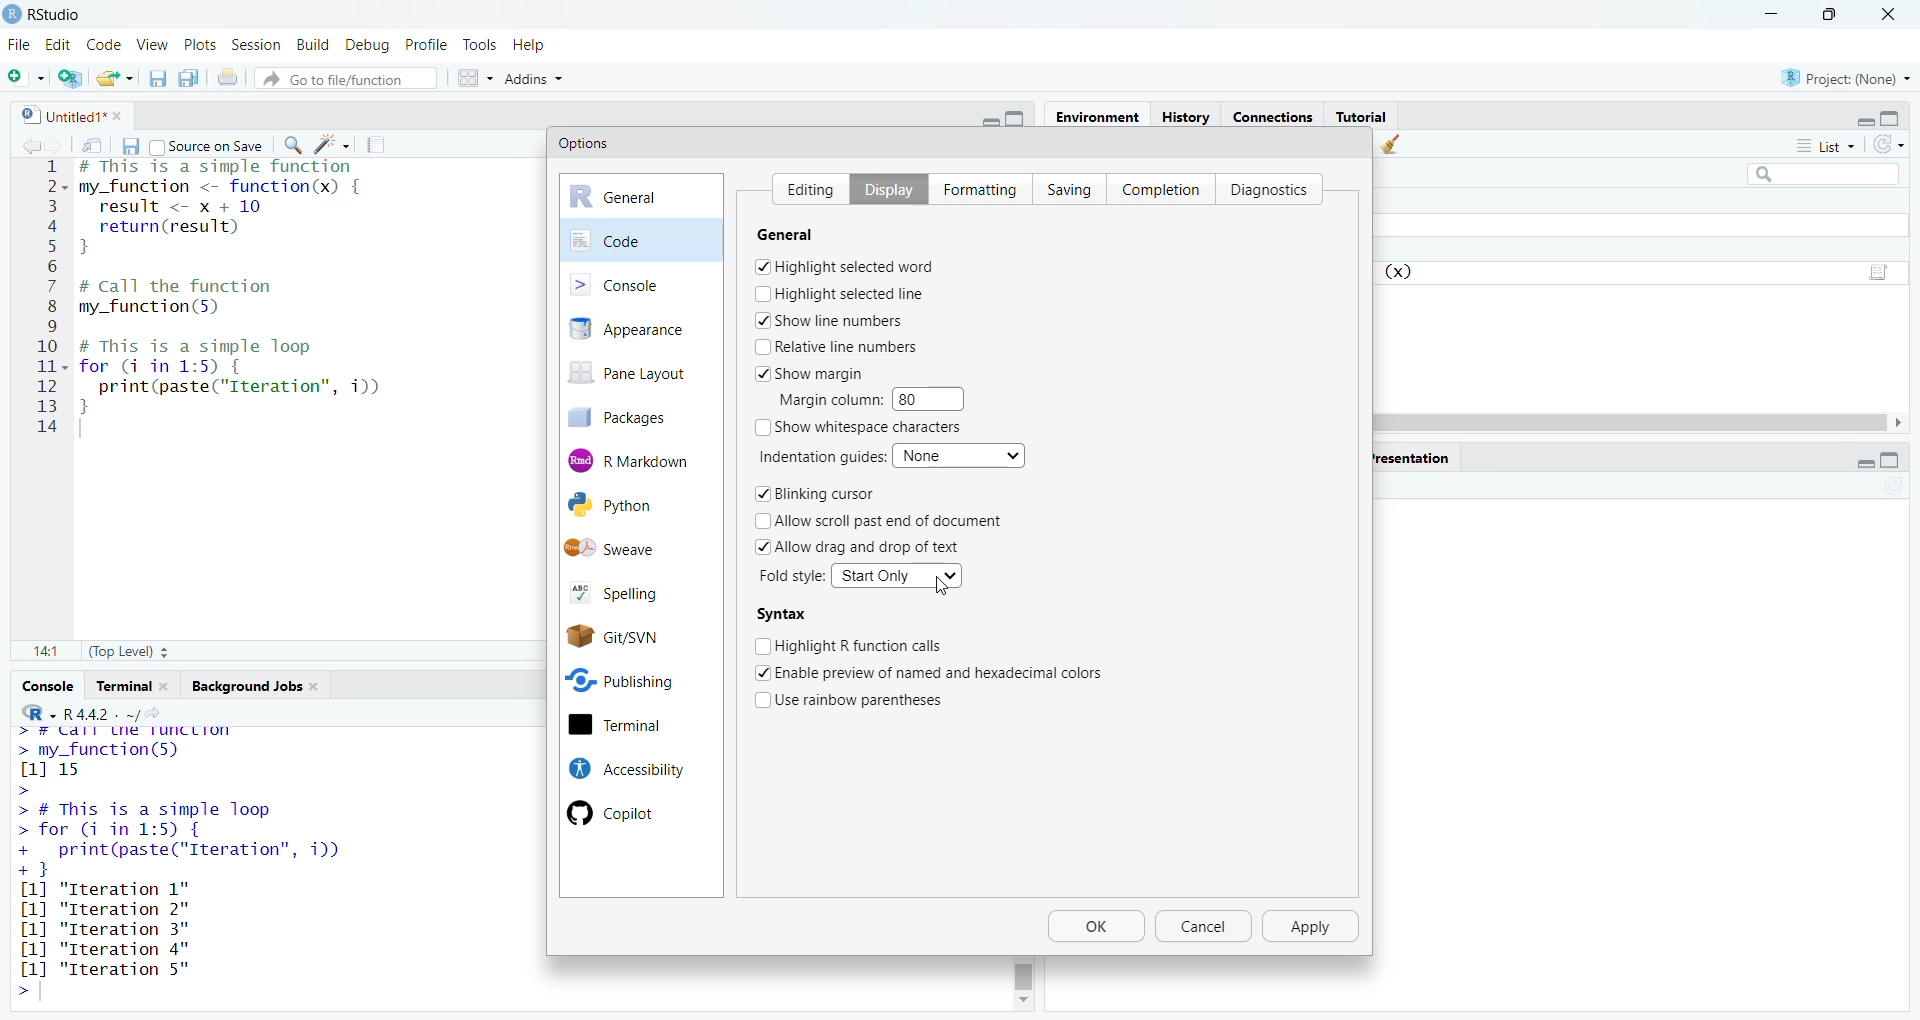 The height and width of the screenshot is (1020, 1920). What do you see at coordinates (1025, 973) in the screenshot?
I see `scrollbar` at bounding box center [1025, 973].